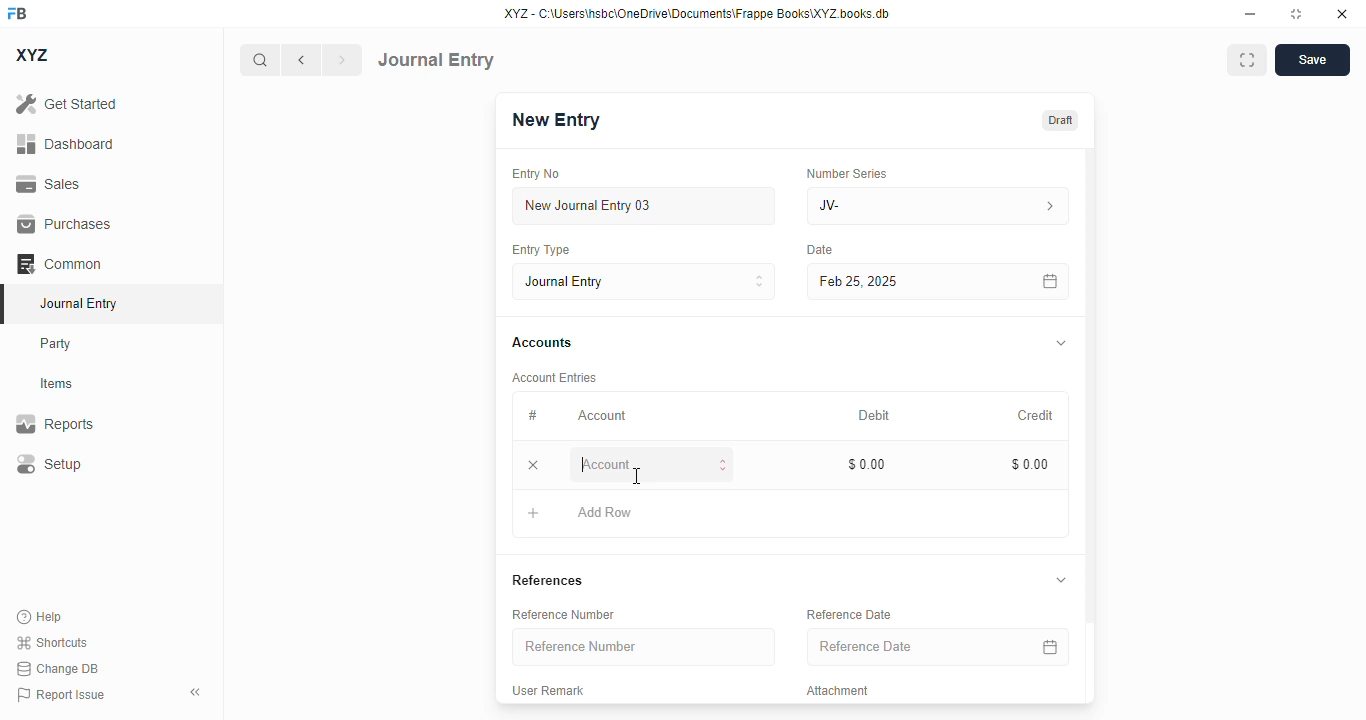 This screenshot has height=720, width=1366. Describe the element at coordinates (1031, 464) in the screenshot. I see `$0.00` at that location.